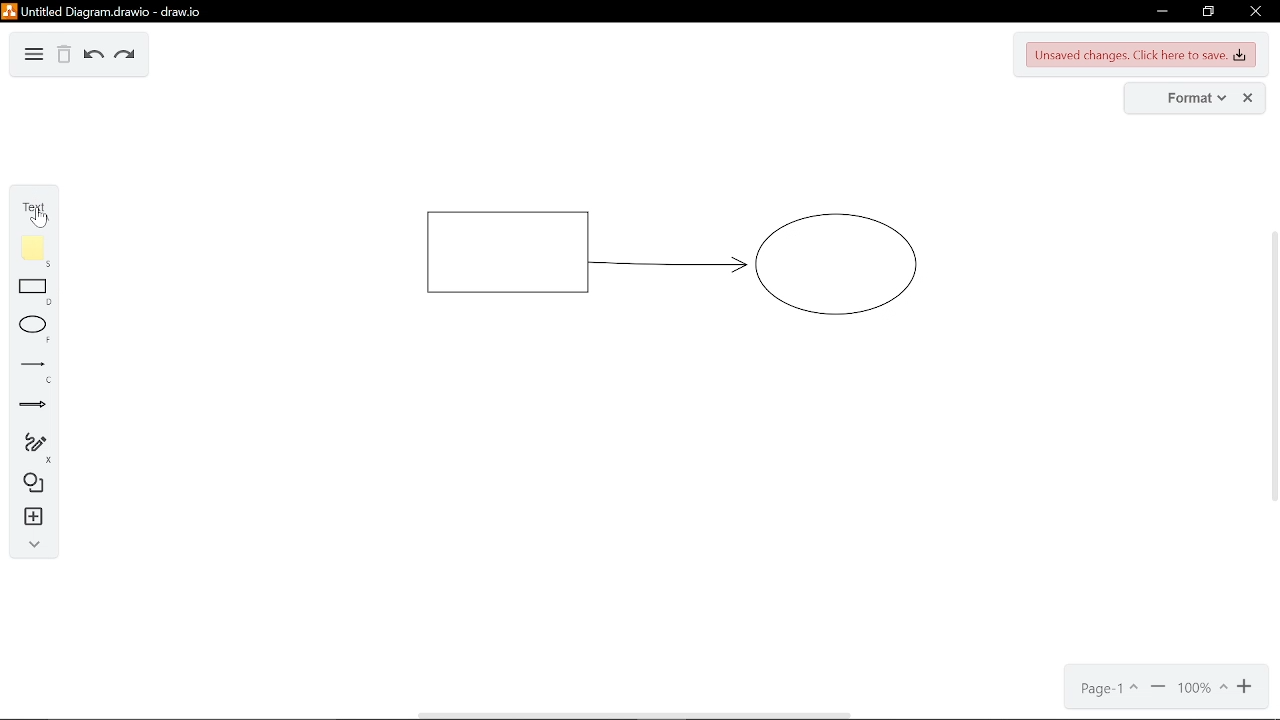 The height and width of the screenshot is (720, 1280). I want to click on collapse, so click(34, 546).